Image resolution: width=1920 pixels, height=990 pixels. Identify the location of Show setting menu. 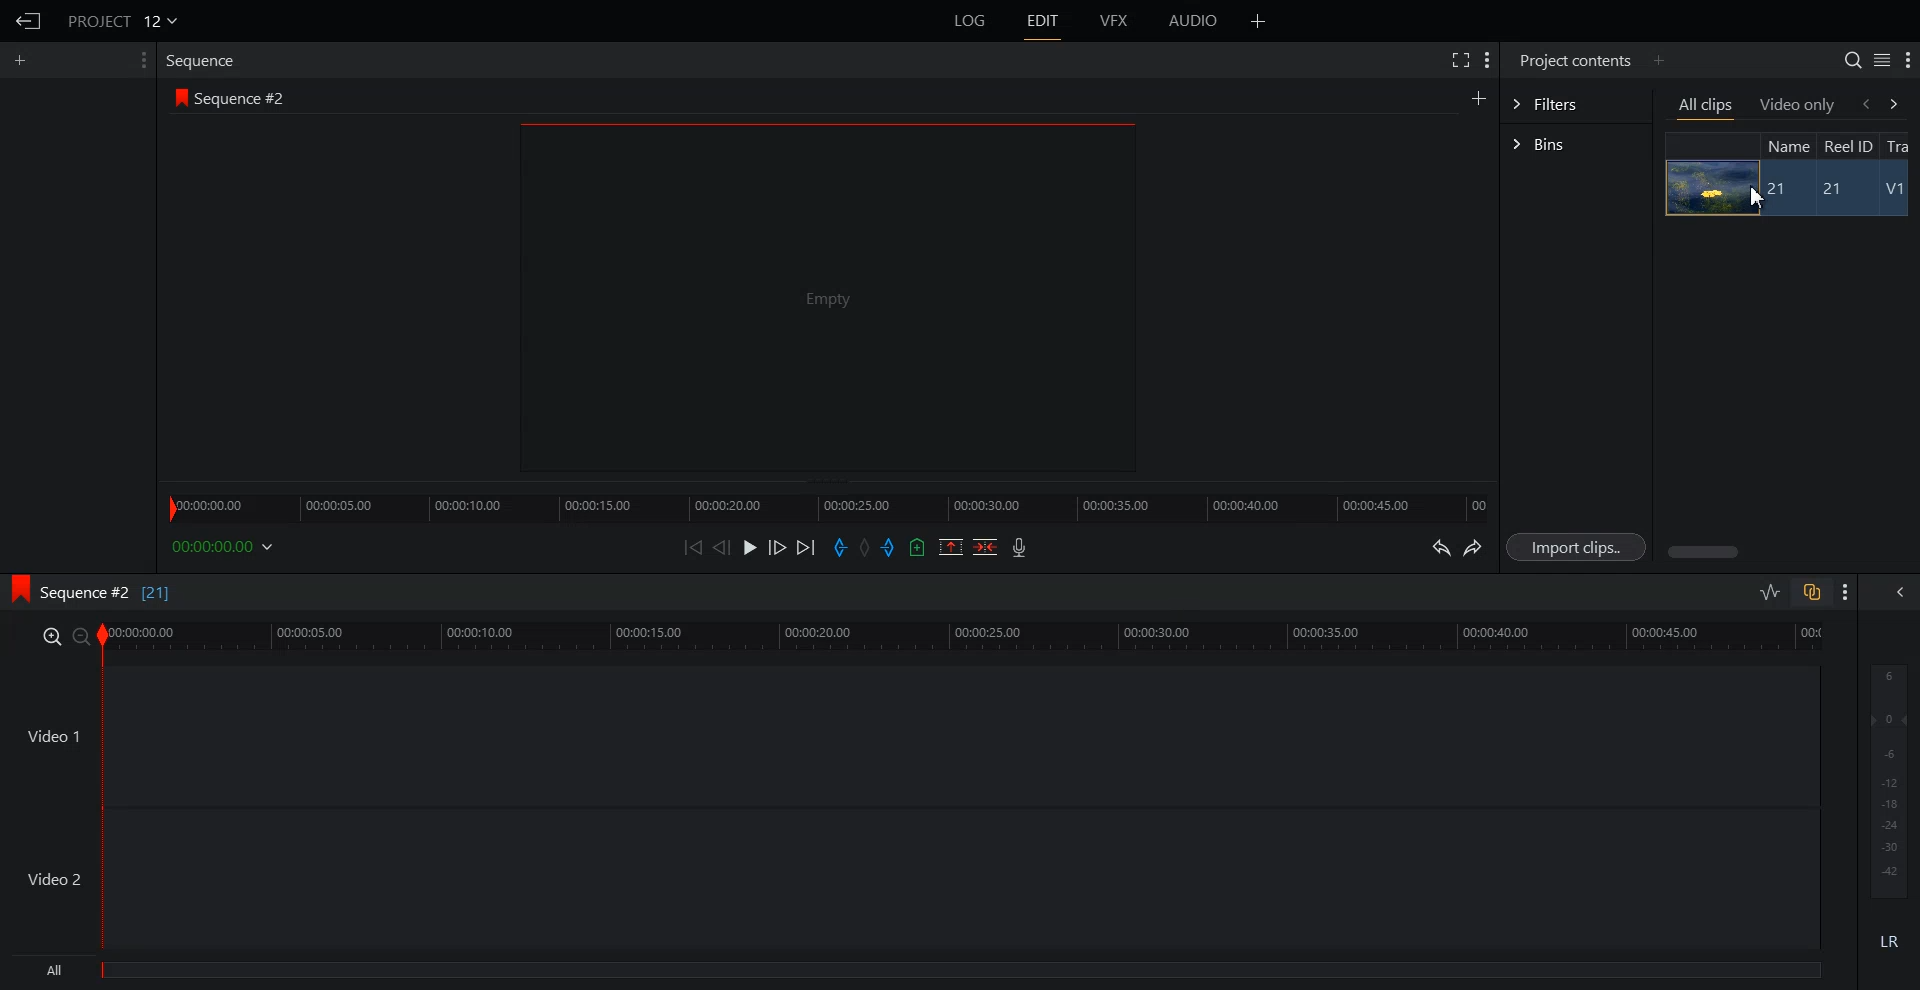
(1487, 60).